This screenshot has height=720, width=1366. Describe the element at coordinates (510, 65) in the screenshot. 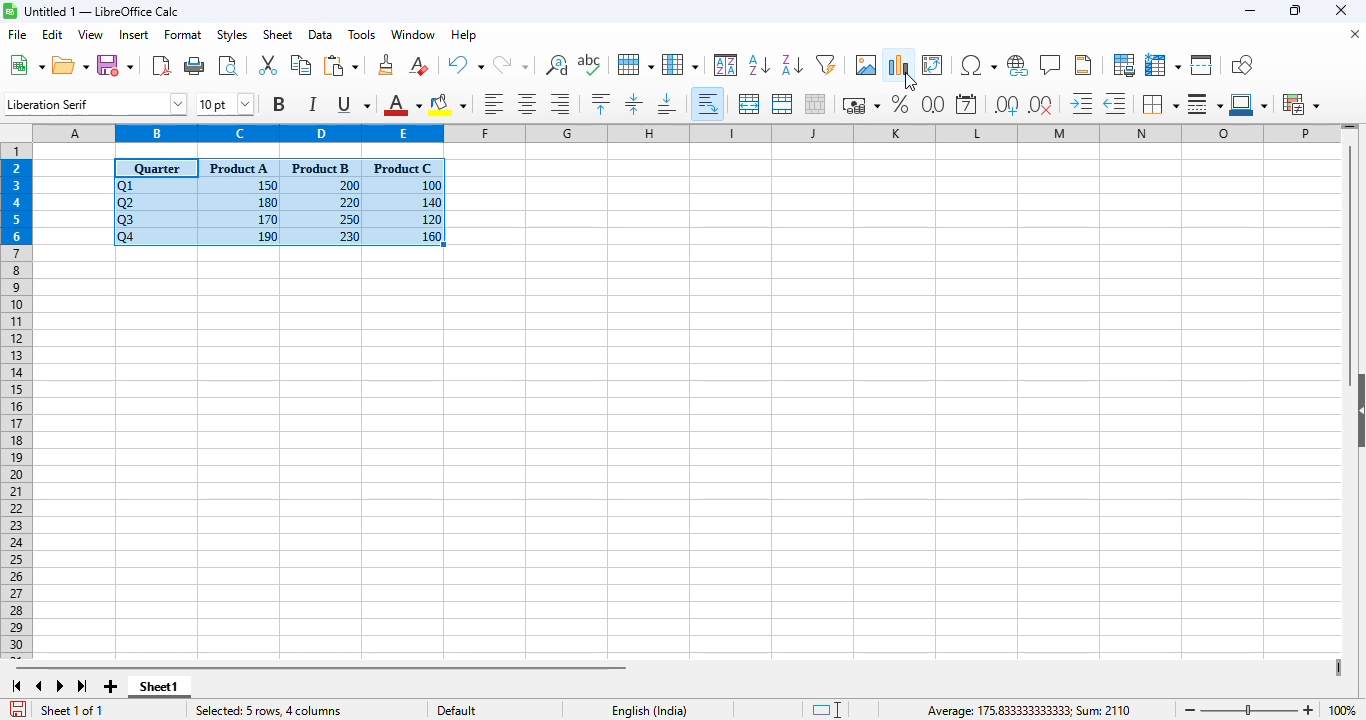

I see `redo` at that location.